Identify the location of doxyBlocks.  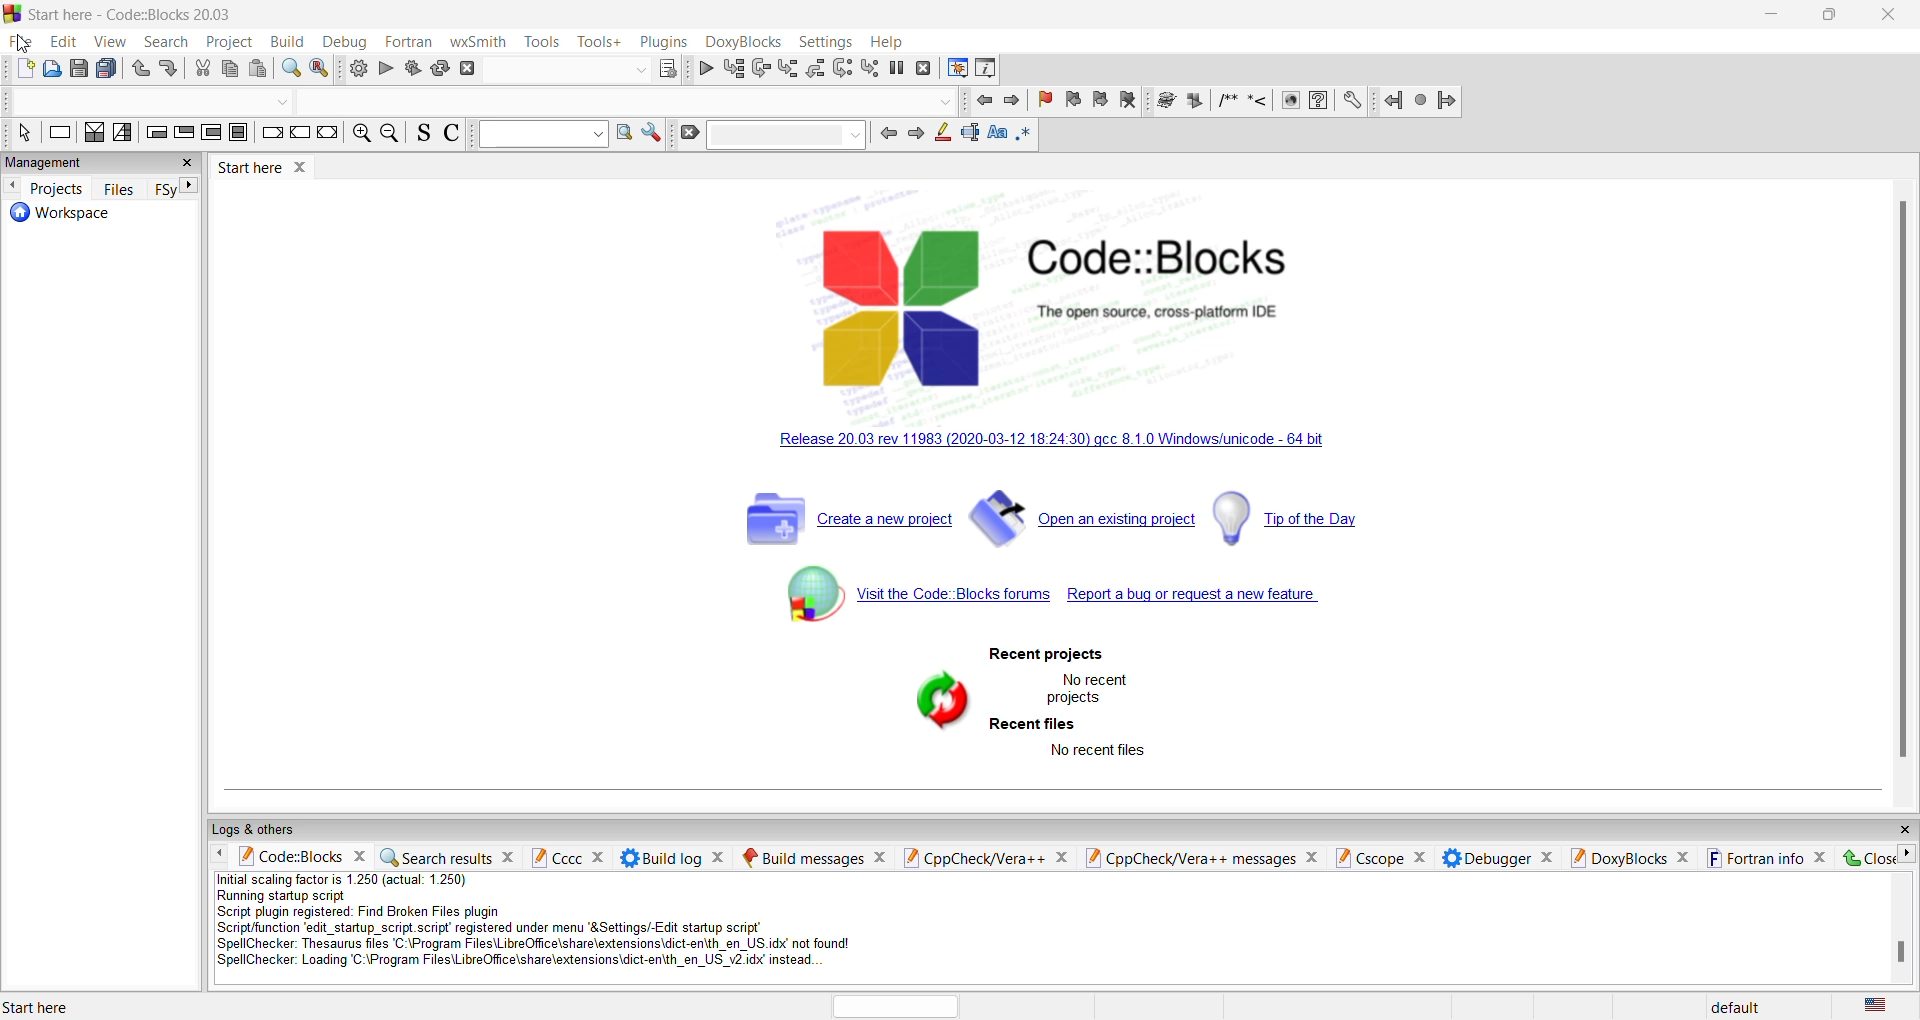
(742, 39).